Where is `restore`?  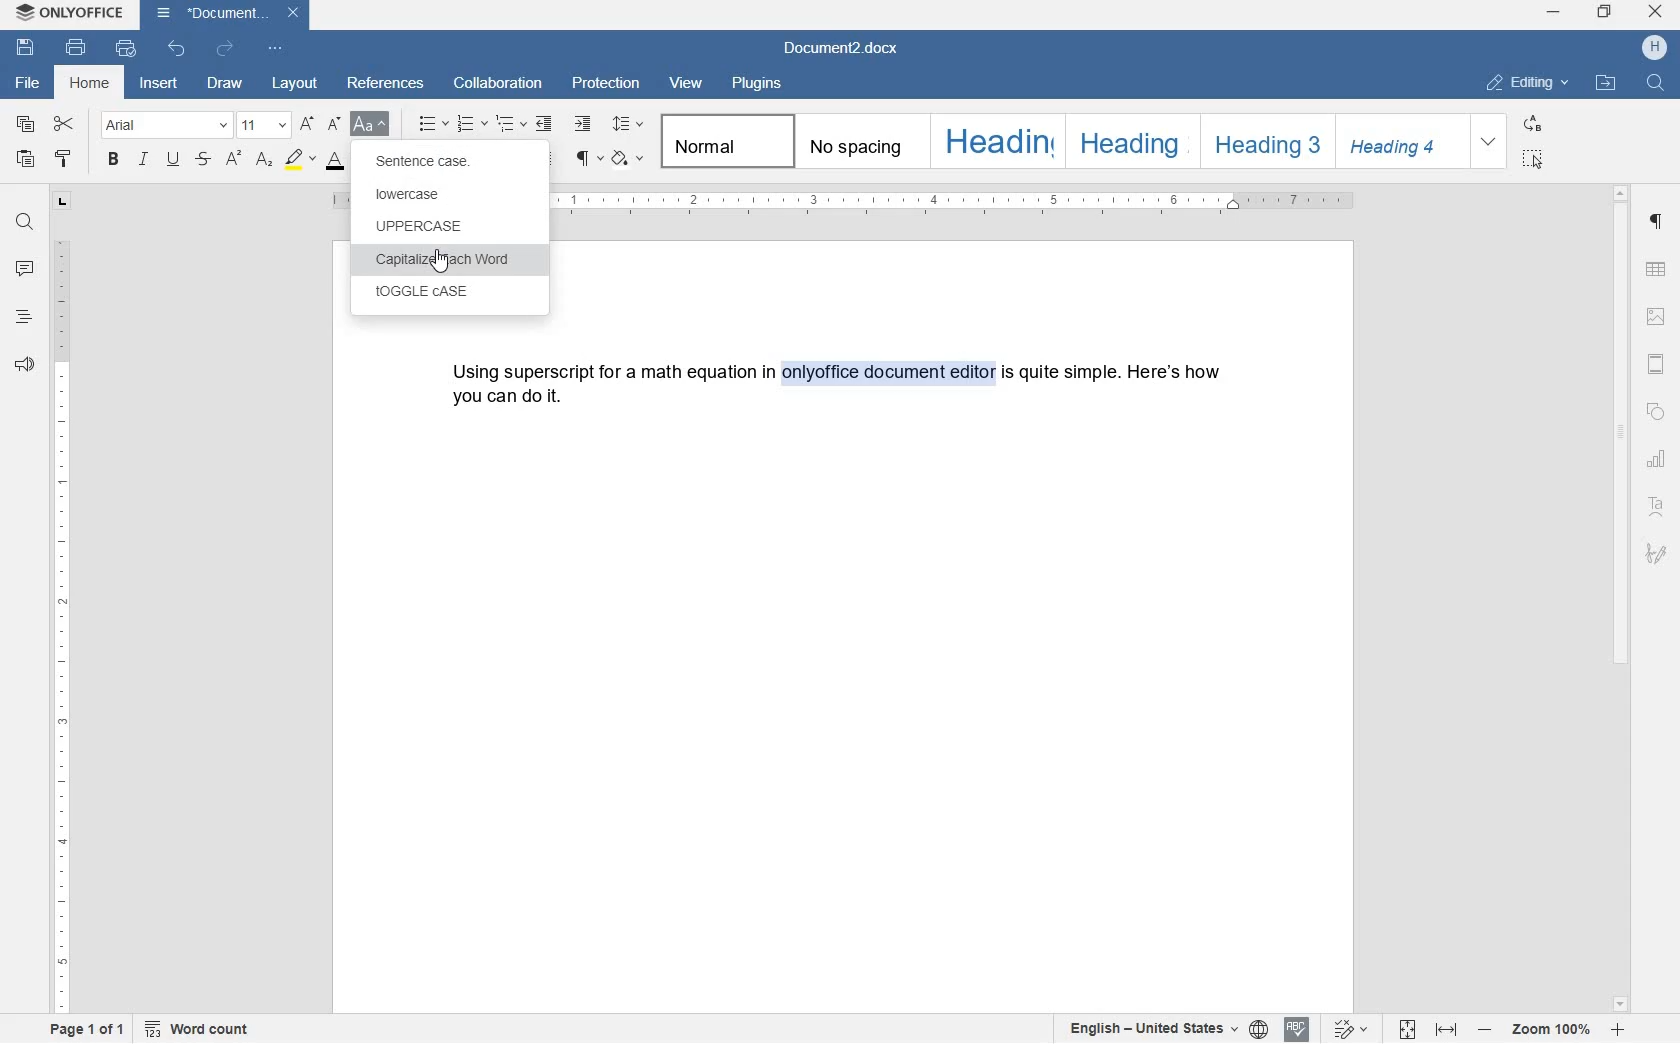 restore is located at coordinates (1606, 11).